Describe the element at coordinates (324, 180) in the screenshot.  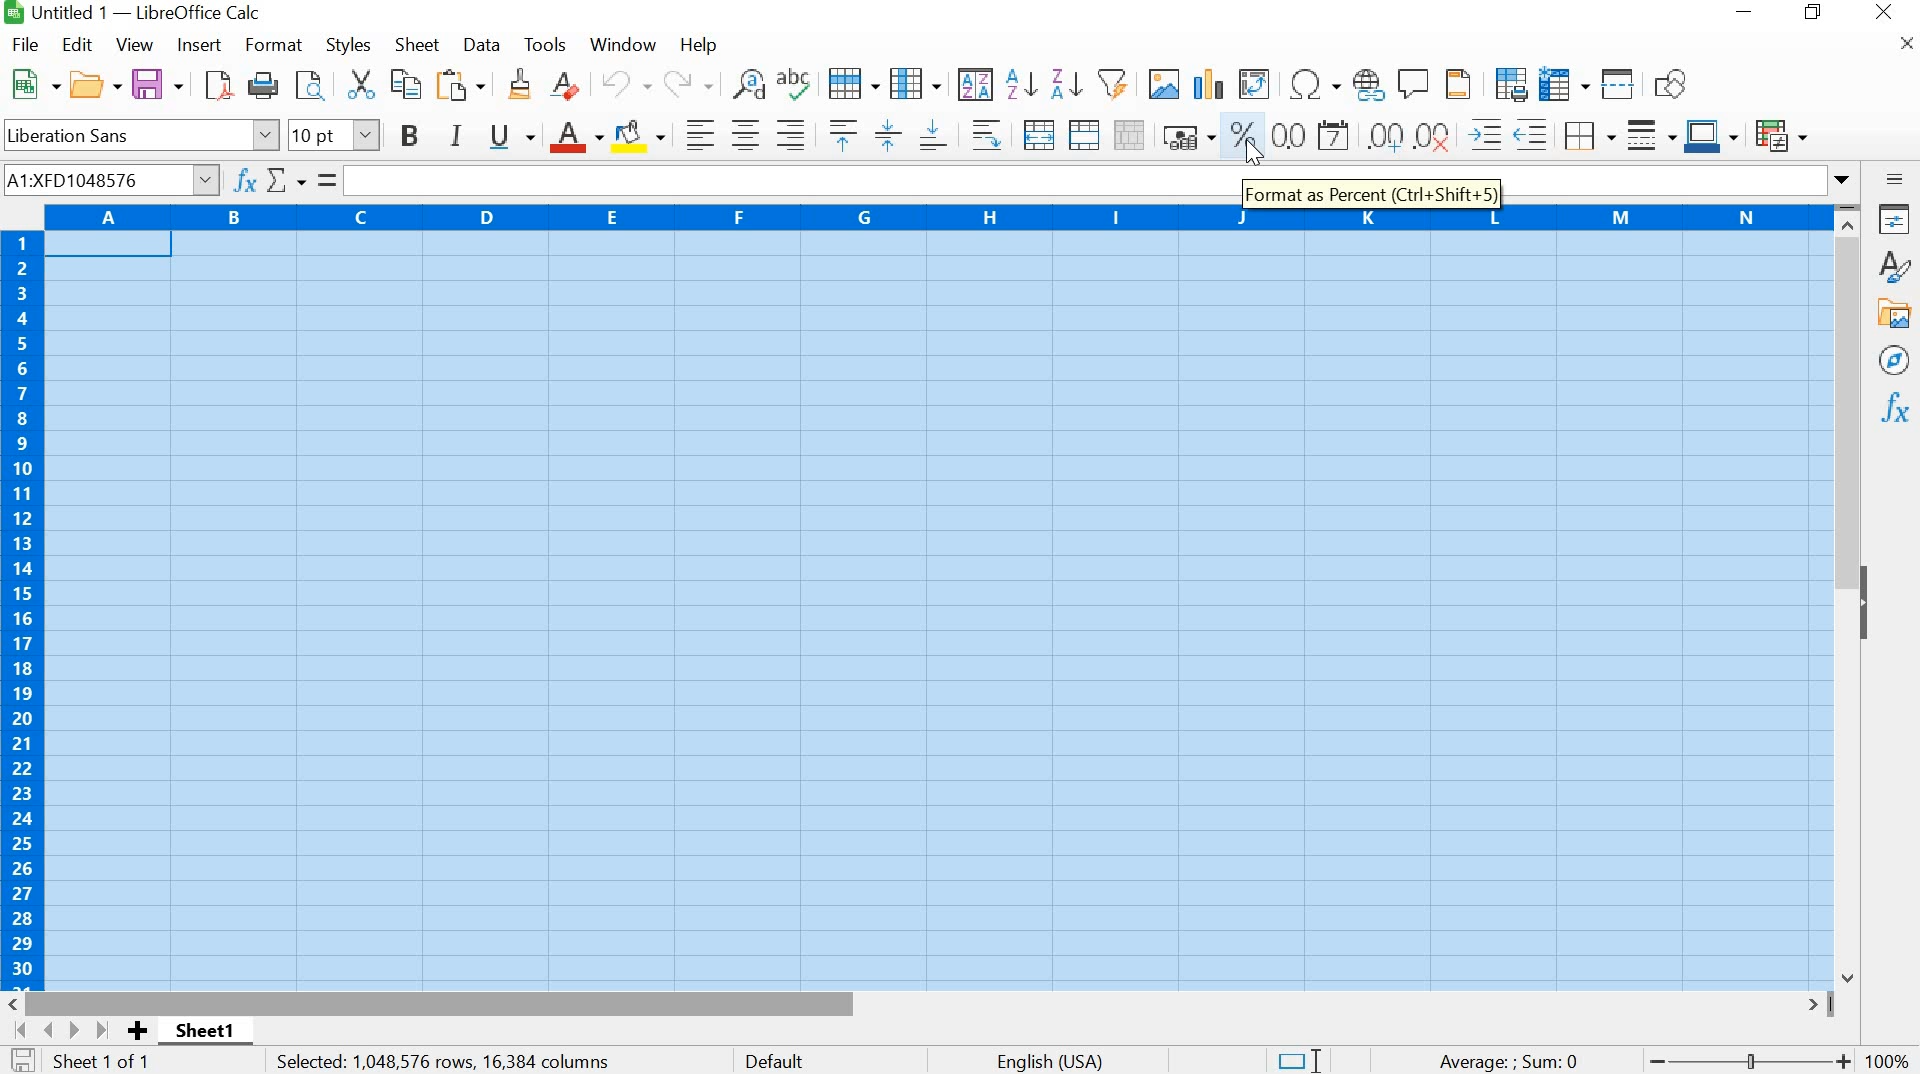
I see `formula` at that location.